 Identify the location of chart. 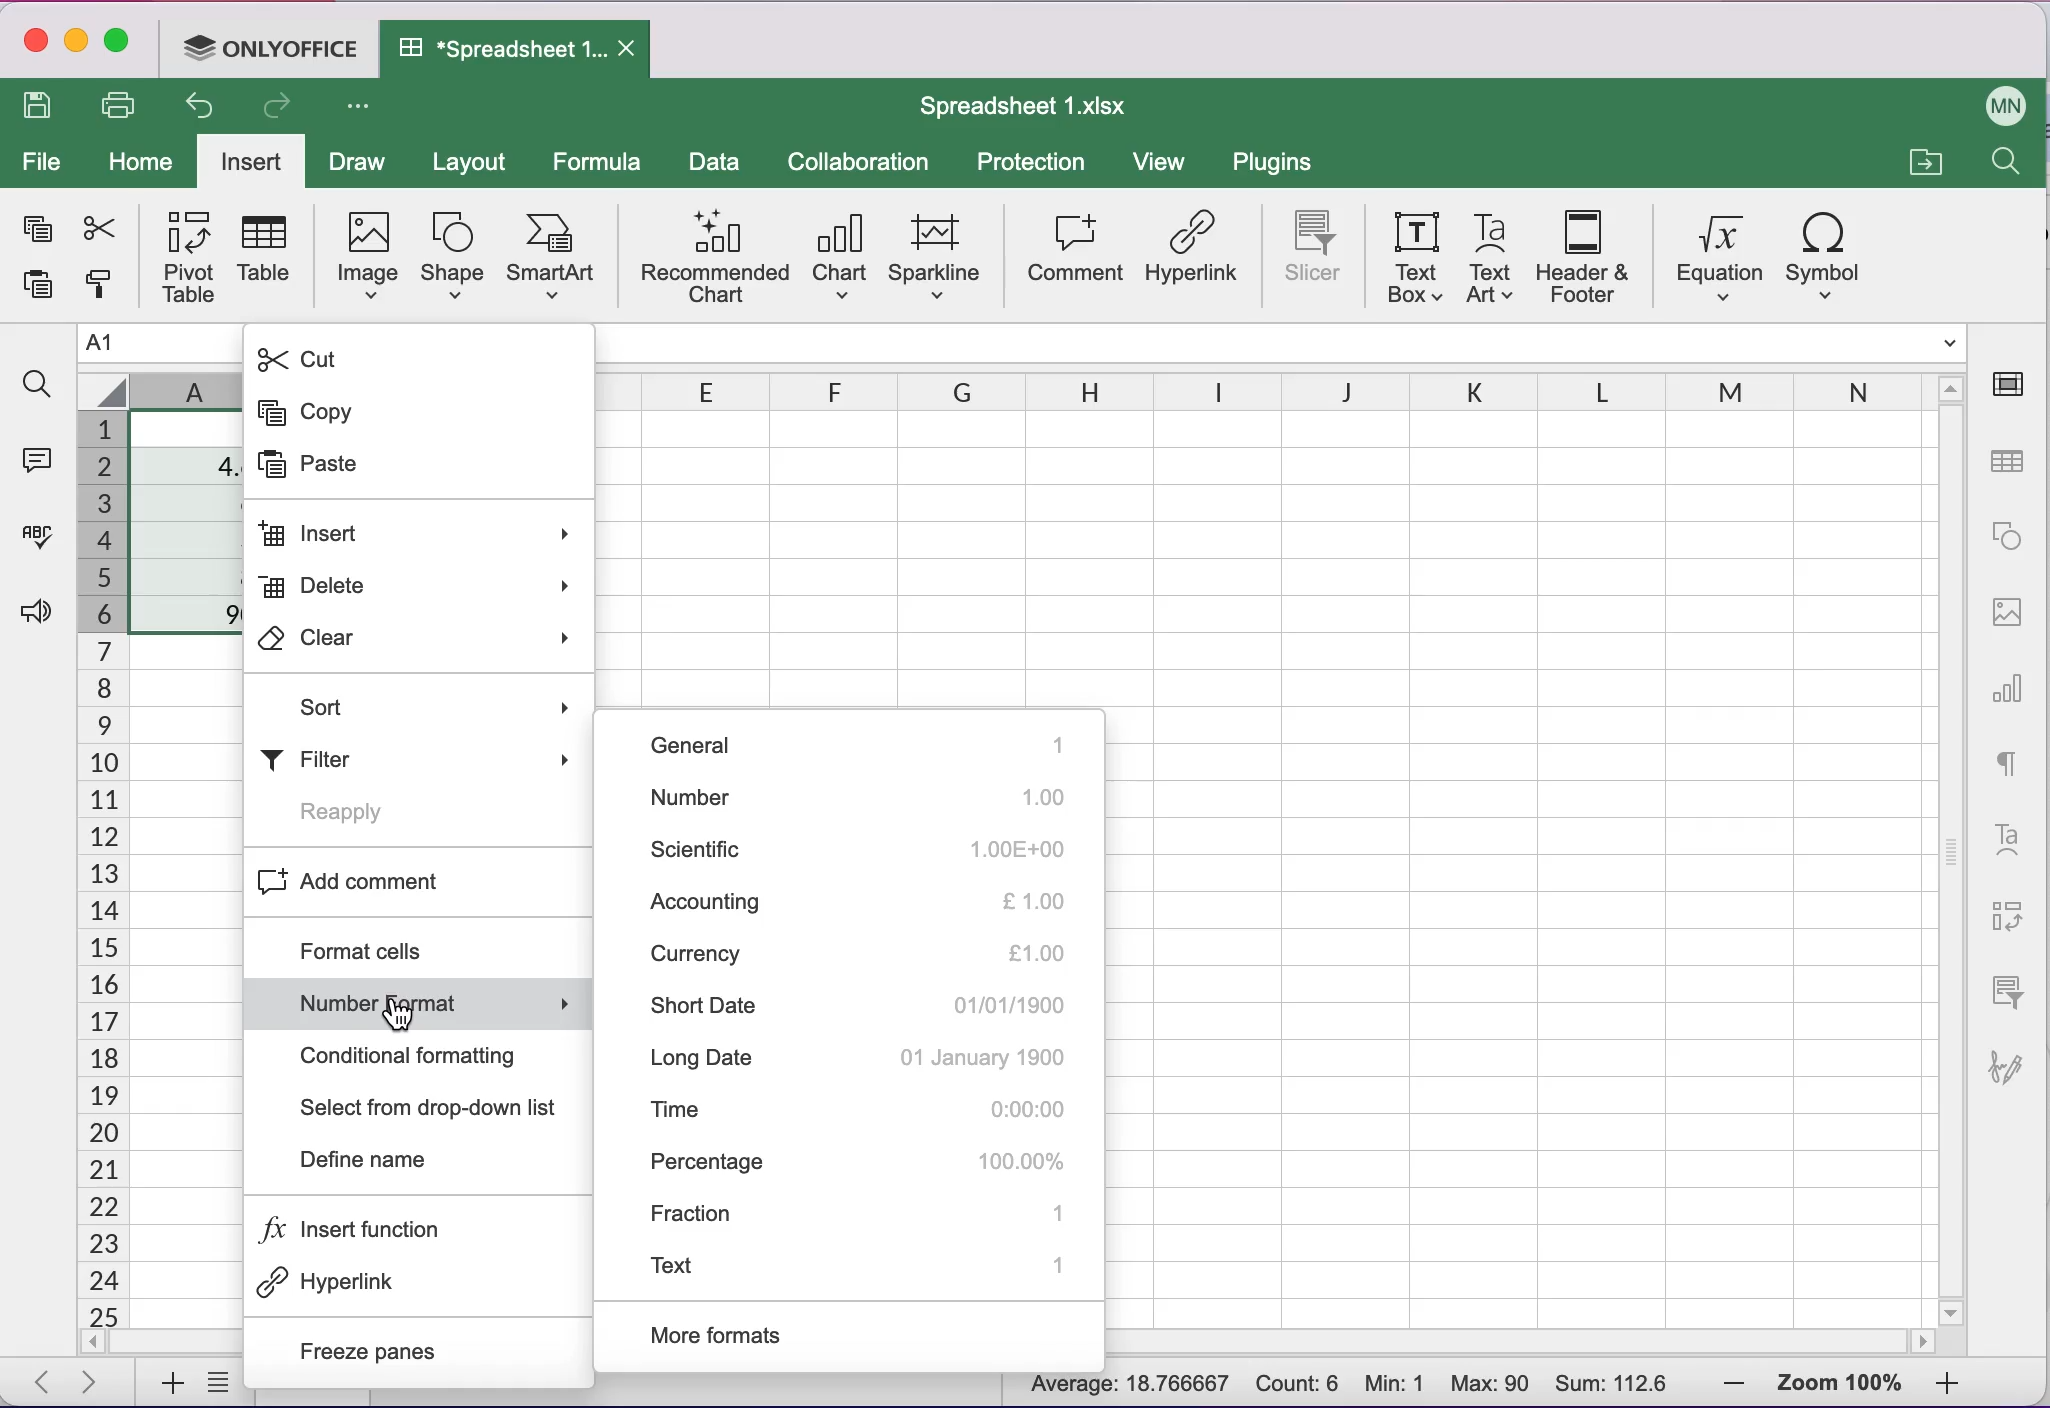
(2010, 696).